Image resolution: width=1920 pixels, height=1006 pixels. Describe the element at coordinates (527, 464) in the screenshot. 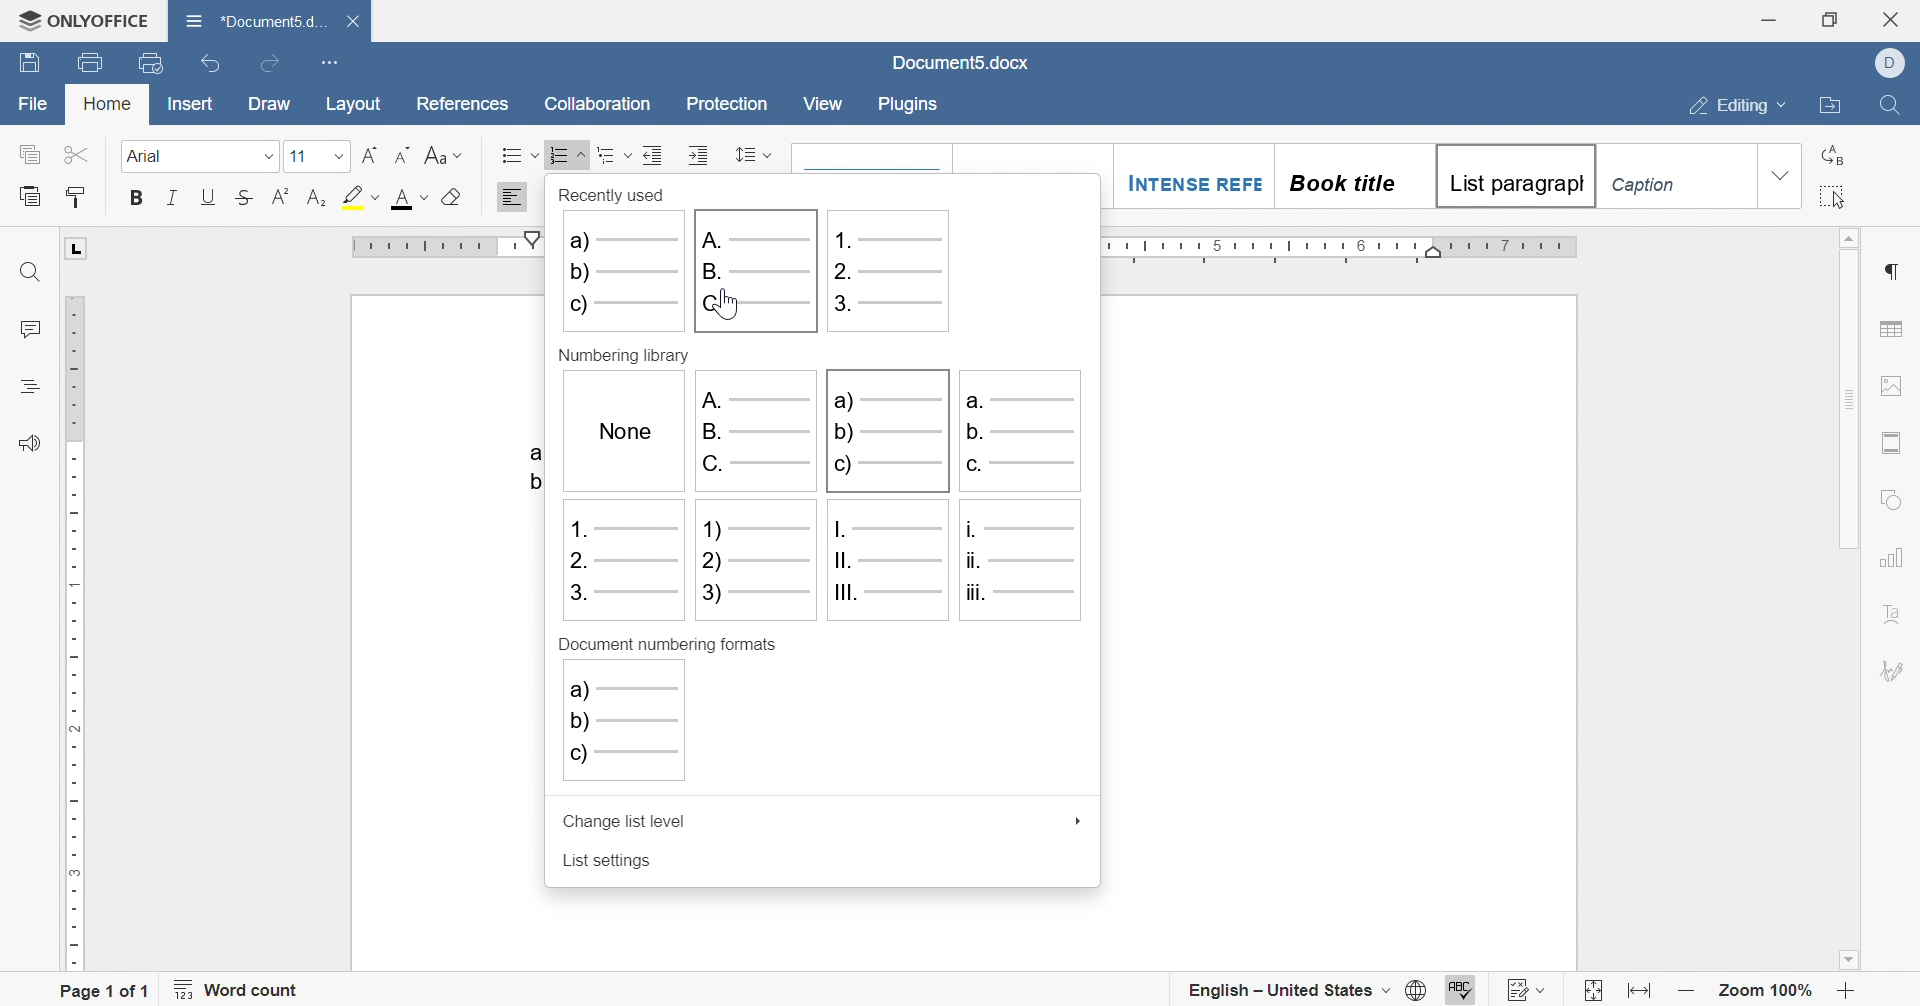

I see `A B` at that location.